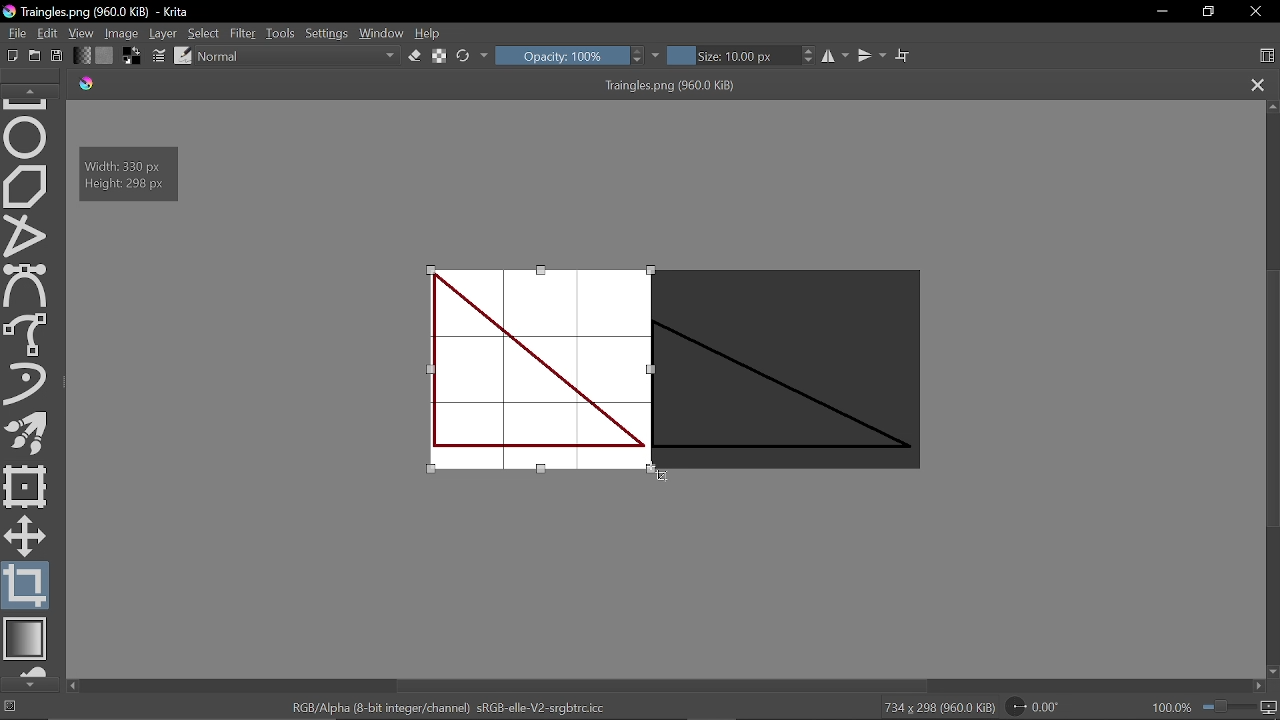 The height and width of the screenshot is (720, 1280). What do you see at coordinates (1262, 688) in the screenshot?
I see `Move right` at bounding box center [1262, 688].